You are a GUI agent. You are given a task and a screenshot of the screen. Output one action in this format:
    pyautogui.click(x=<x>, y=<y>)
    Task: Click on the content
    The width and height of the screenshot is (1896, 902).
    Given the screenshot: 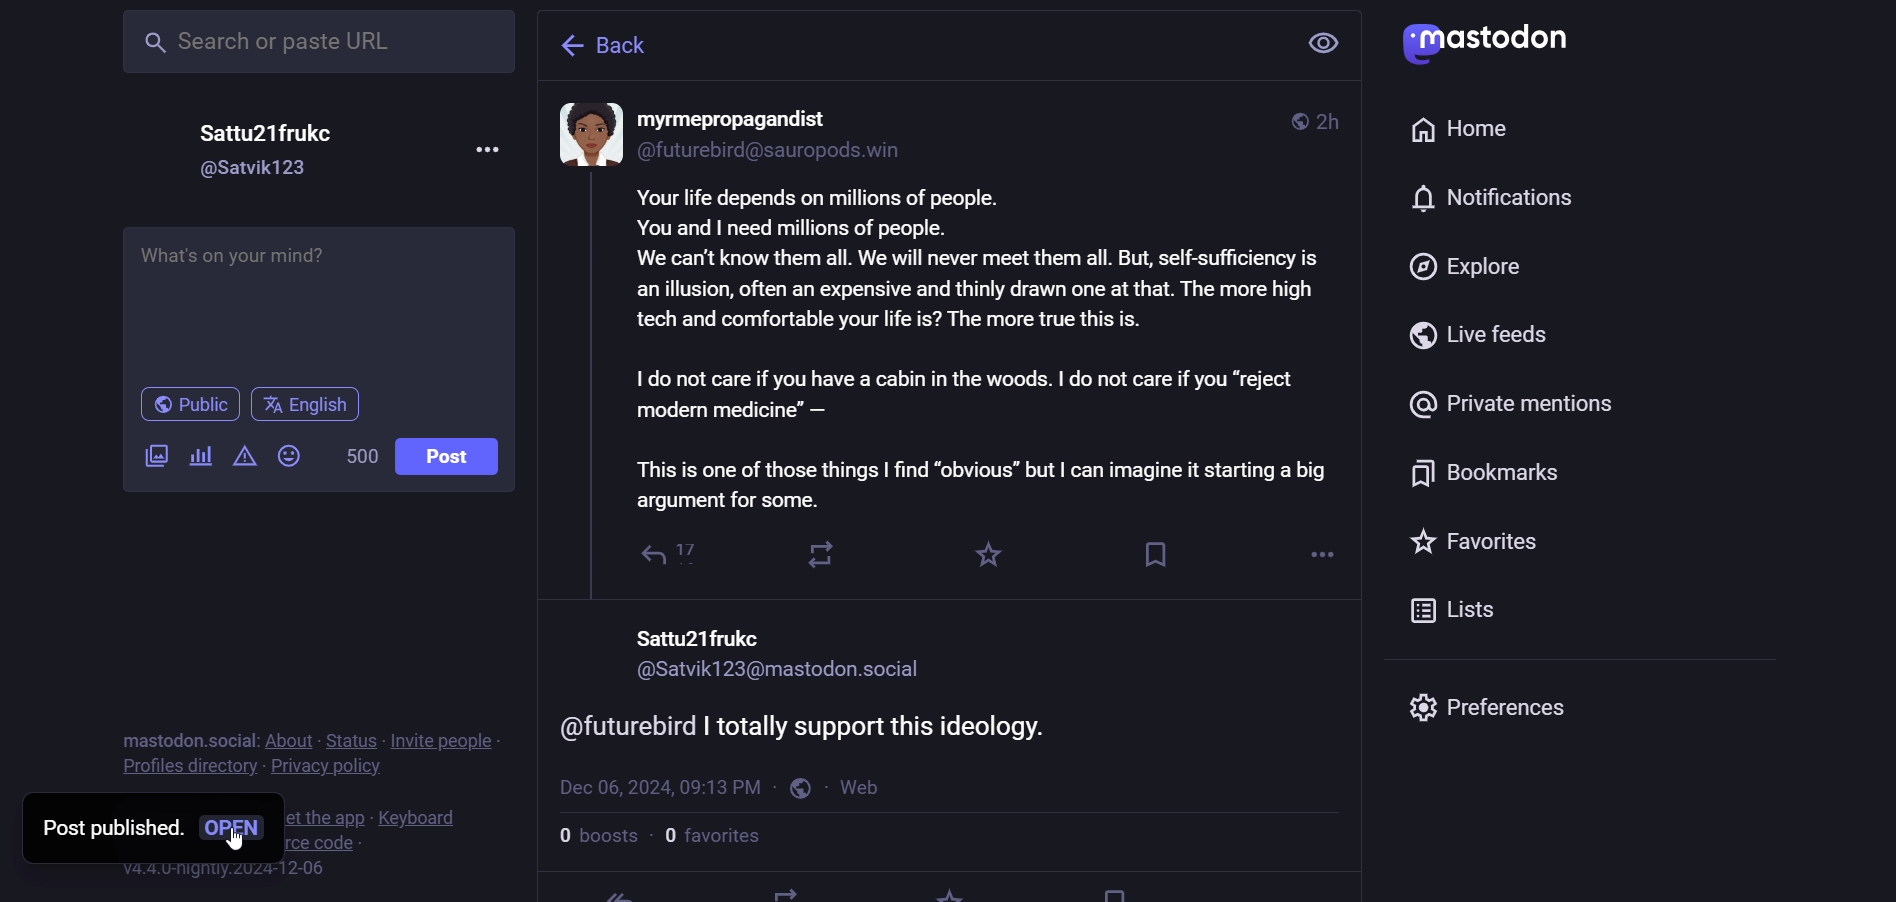 What is the action you would take?
    pyautogui.click(x=946, y=353)
    